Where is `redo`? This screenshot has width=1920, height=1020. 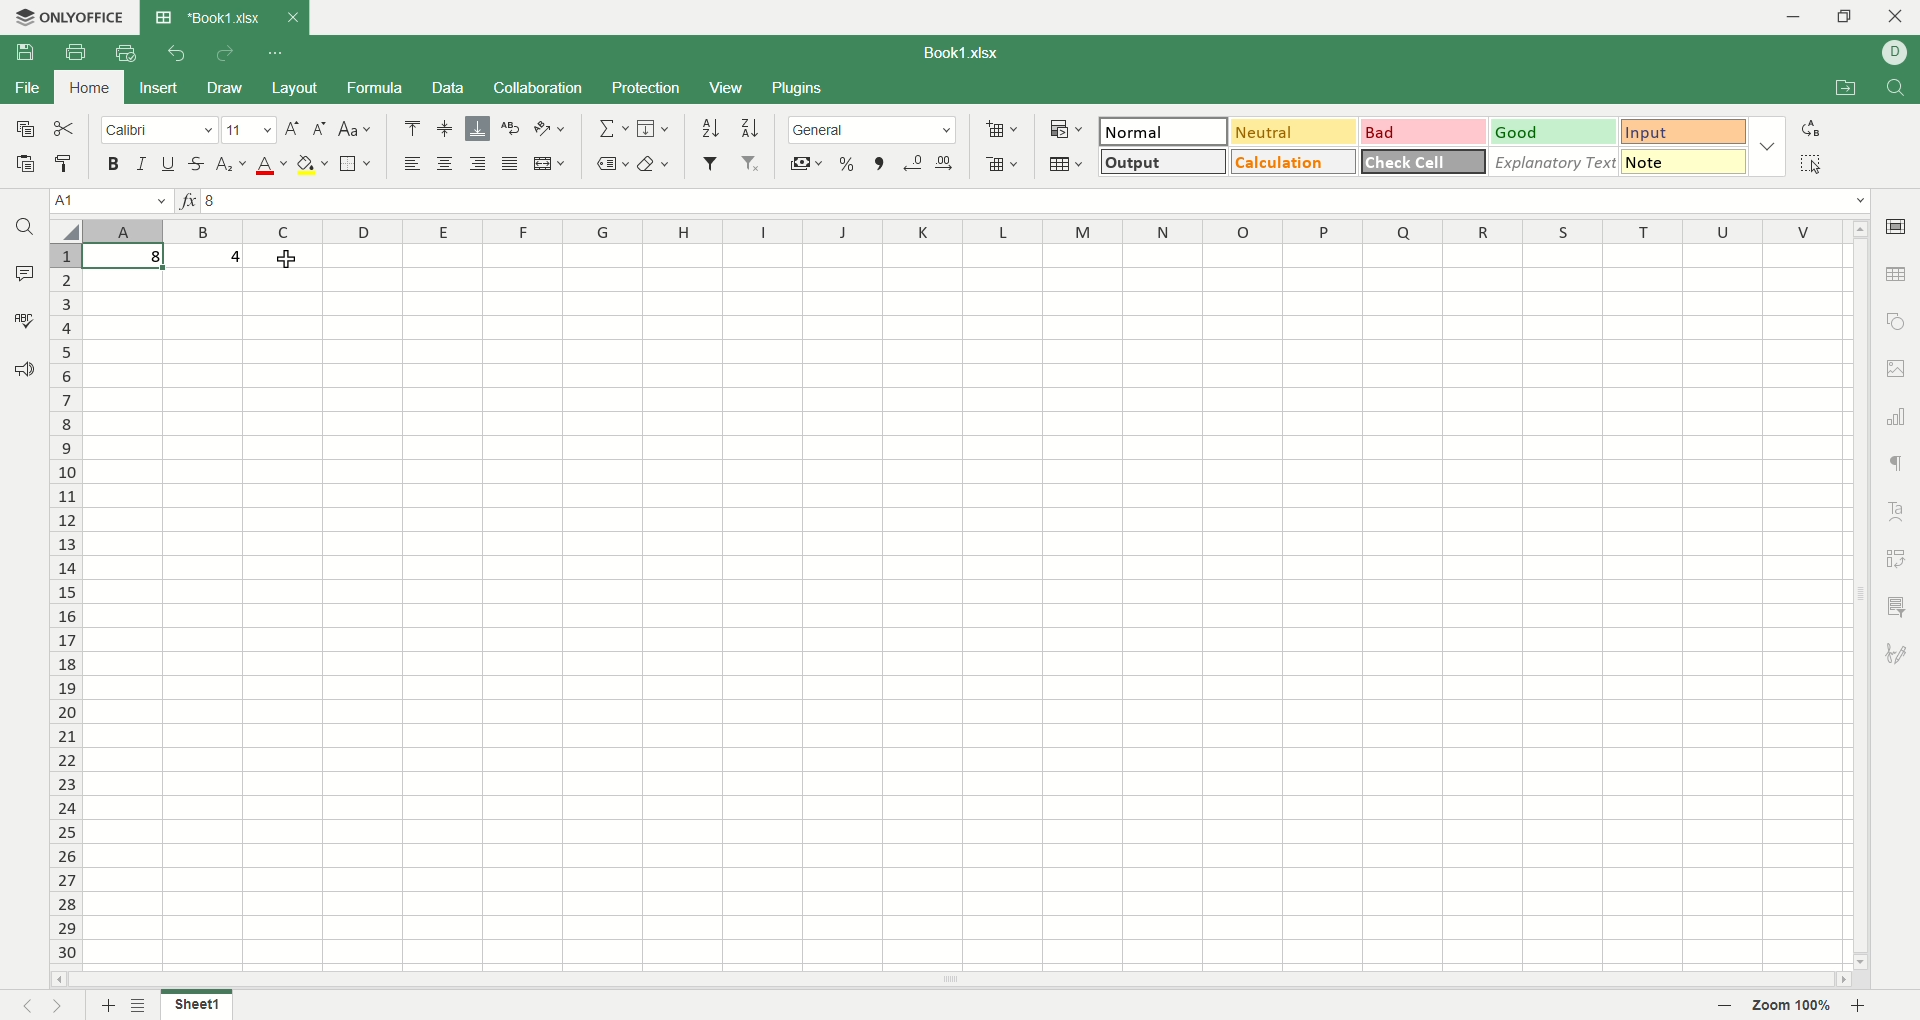 redo is located at coordinates (224, 52).